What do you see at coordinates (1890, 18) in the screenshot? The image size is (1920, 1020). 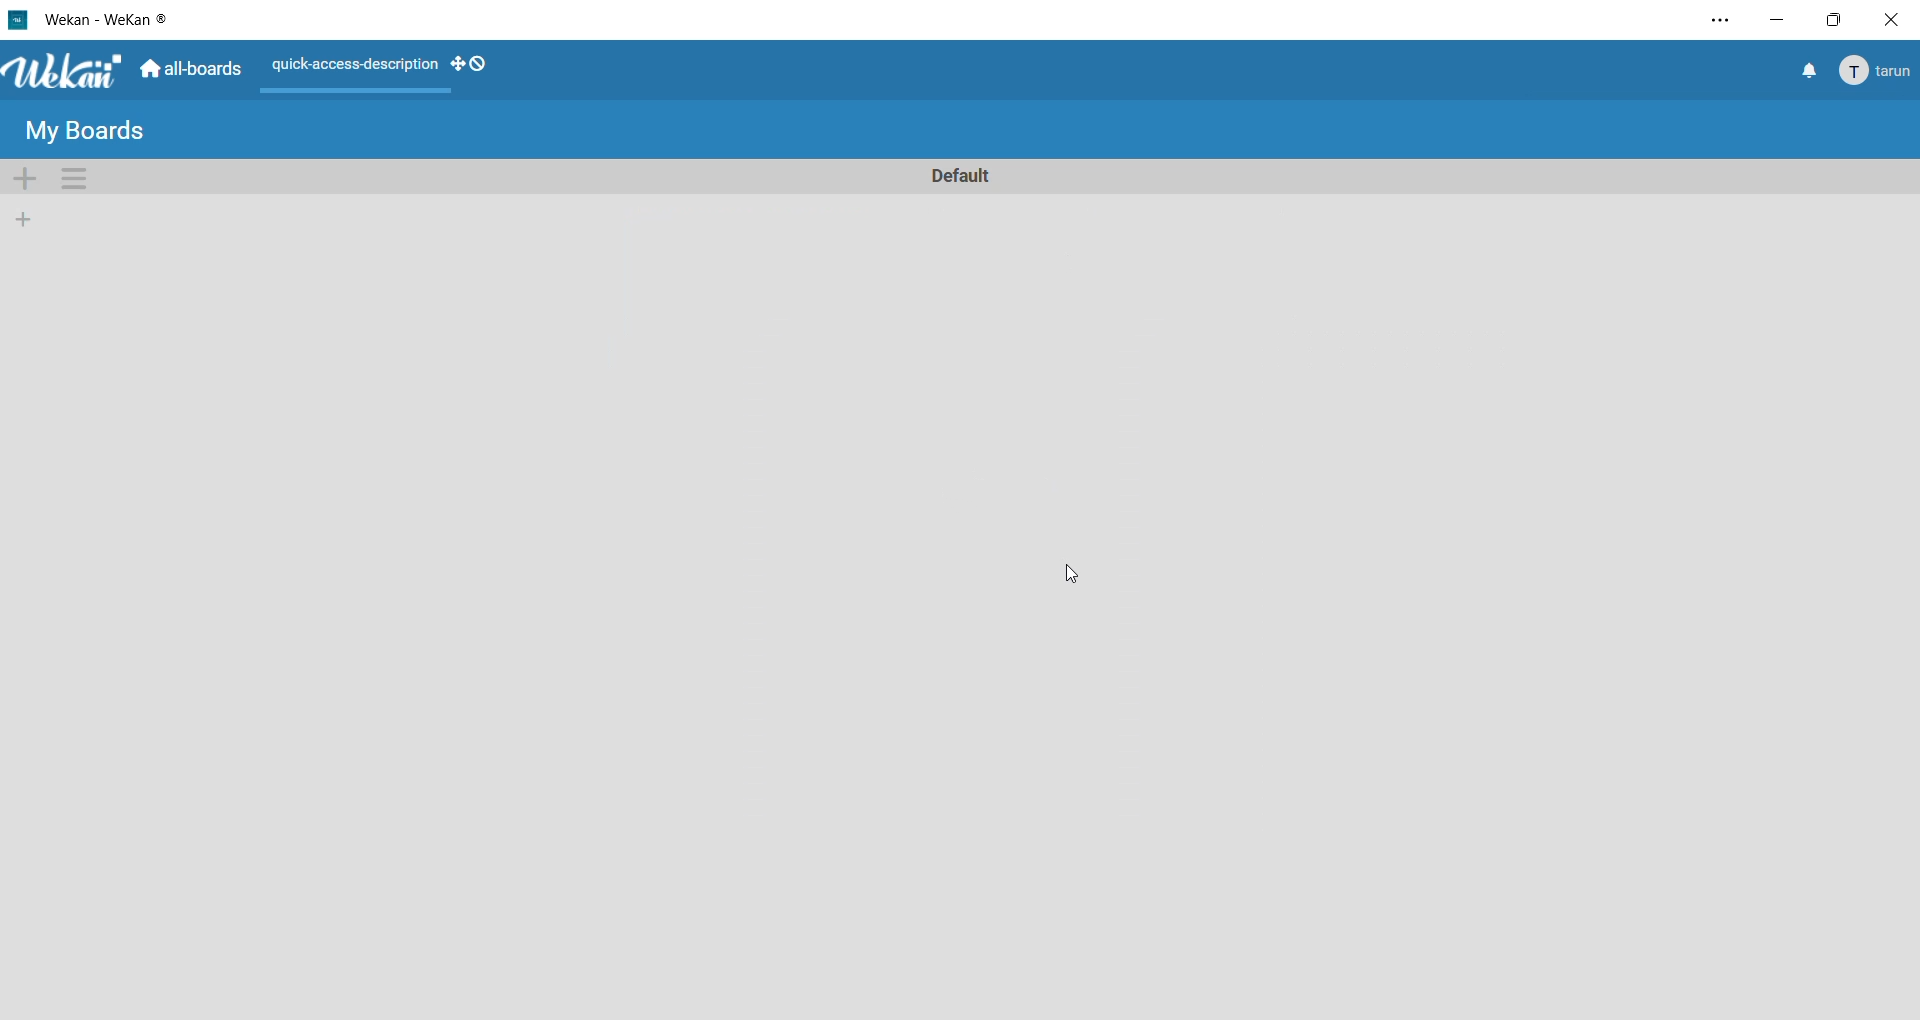 I see `close` at bounding box center [1890, 18].